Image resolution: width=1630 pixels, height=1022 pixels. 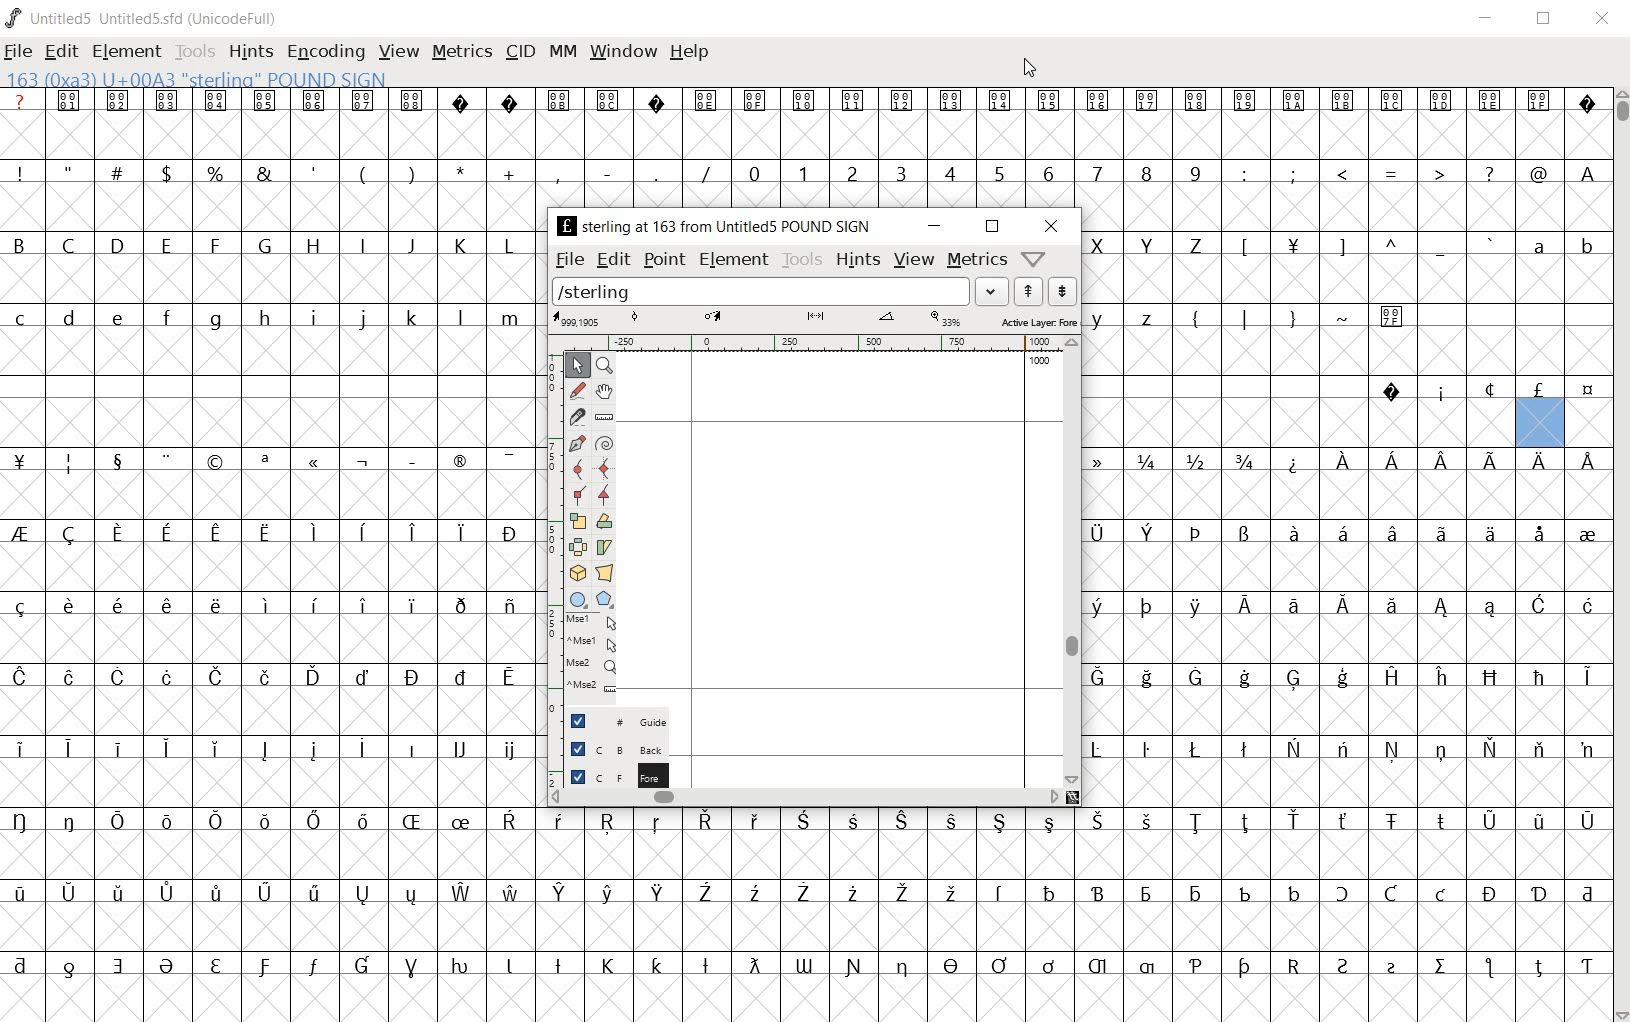 What do you see at coordinates (609, 823) in the screenshot?
I see `Symbol` at bounding box center [609, 823].